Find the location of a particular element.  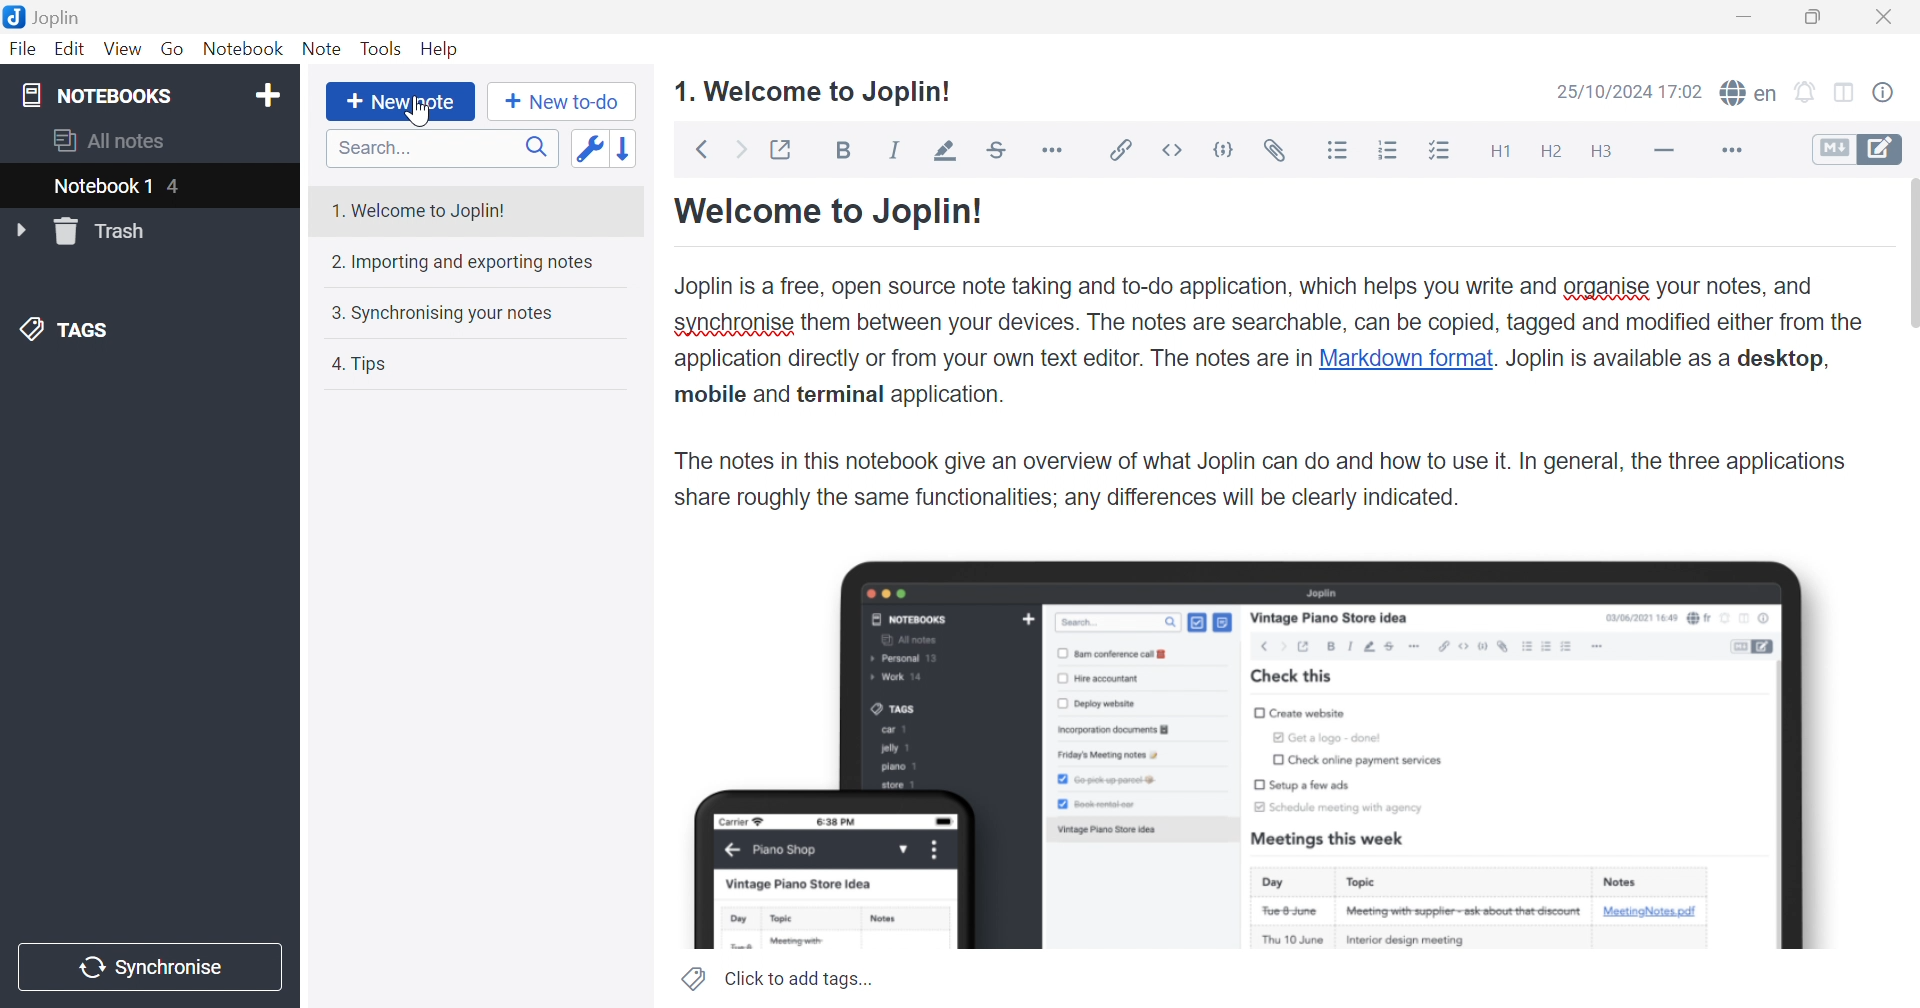

NOTEBOOKS is located at coordinates (101, 96).